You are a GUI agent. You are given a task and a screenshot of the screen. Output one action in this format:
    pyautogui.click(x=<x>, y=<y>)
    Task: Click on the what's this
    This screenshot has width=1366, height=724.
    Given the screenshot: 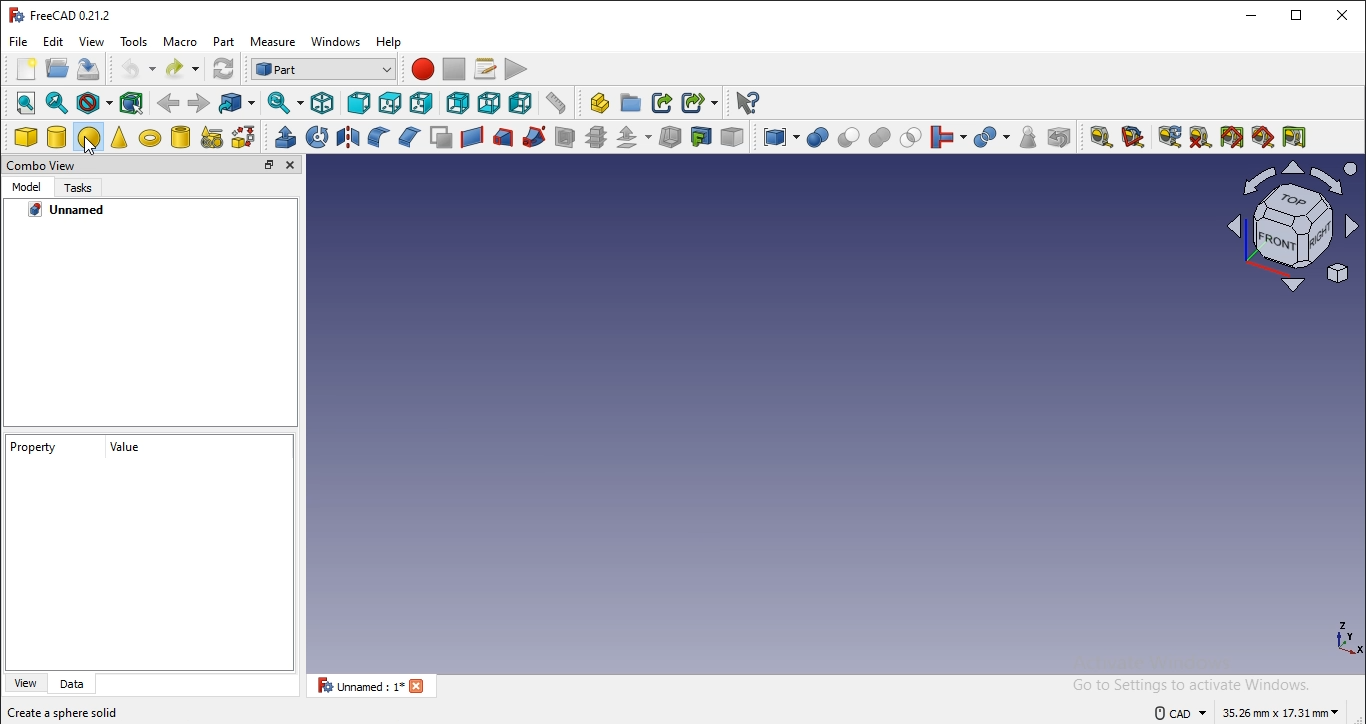 What is the action you would take?
    pyautogui.click(x=747, y=103)
    